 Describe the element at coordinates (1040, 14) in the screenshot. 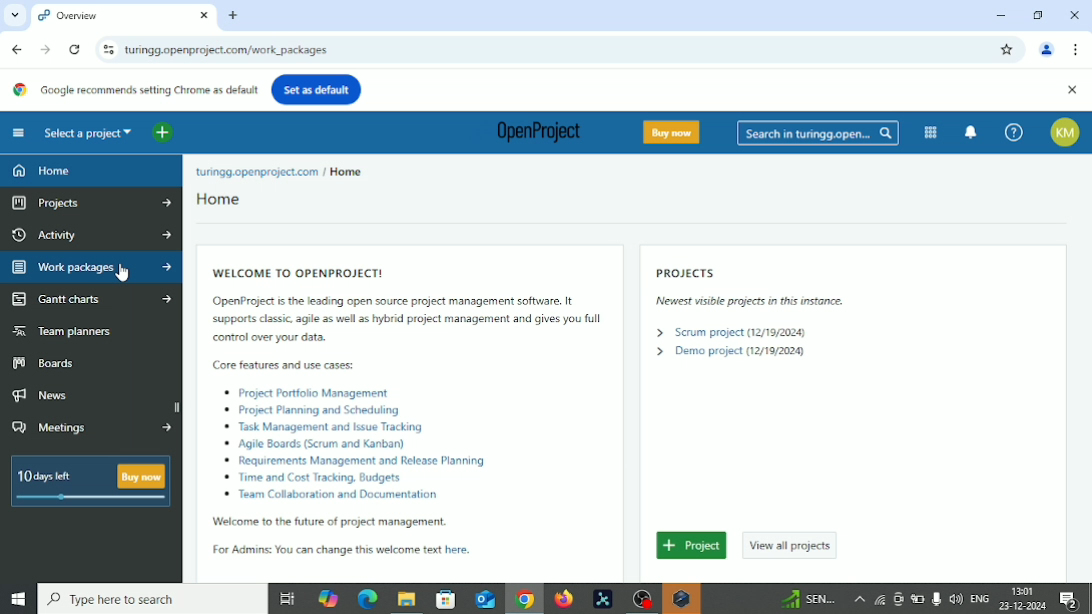

I see `Restore down` at that location.